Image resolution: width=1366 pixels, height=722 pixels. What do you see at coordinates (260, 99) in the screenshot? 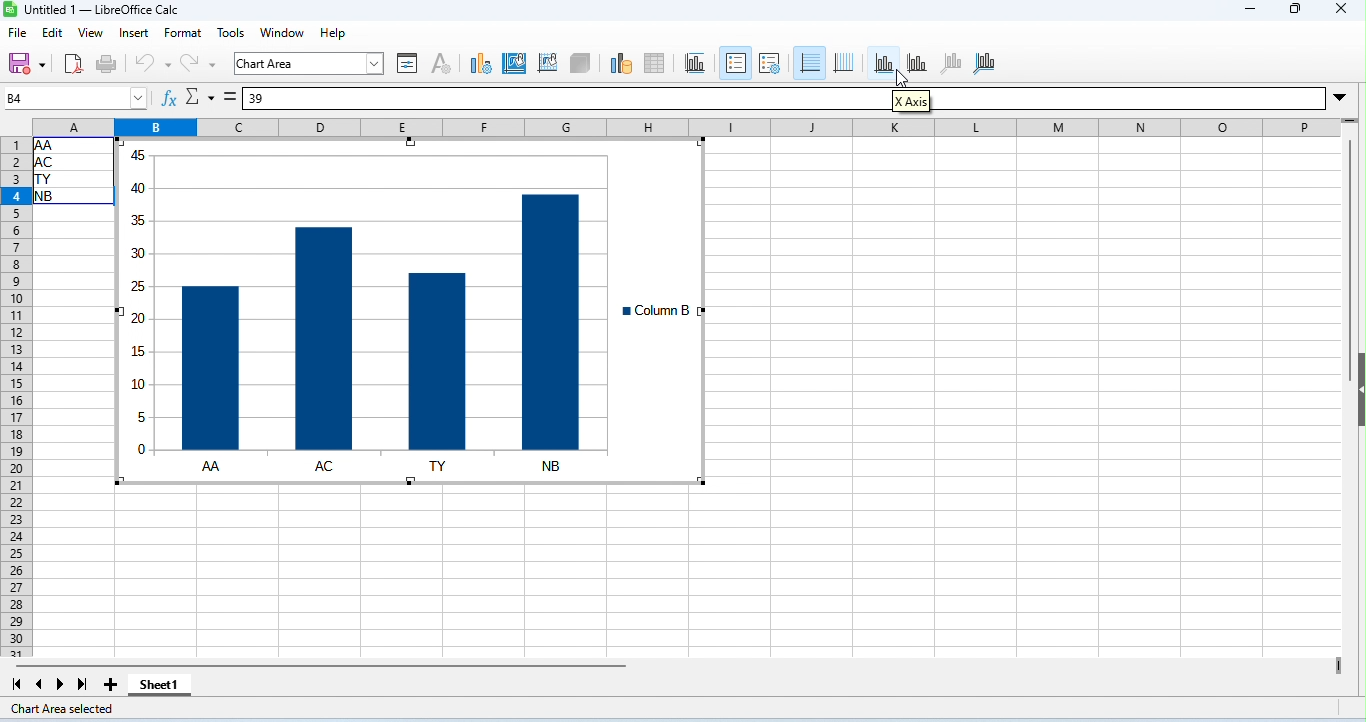
I see `39` at bounding box center [260, 99].